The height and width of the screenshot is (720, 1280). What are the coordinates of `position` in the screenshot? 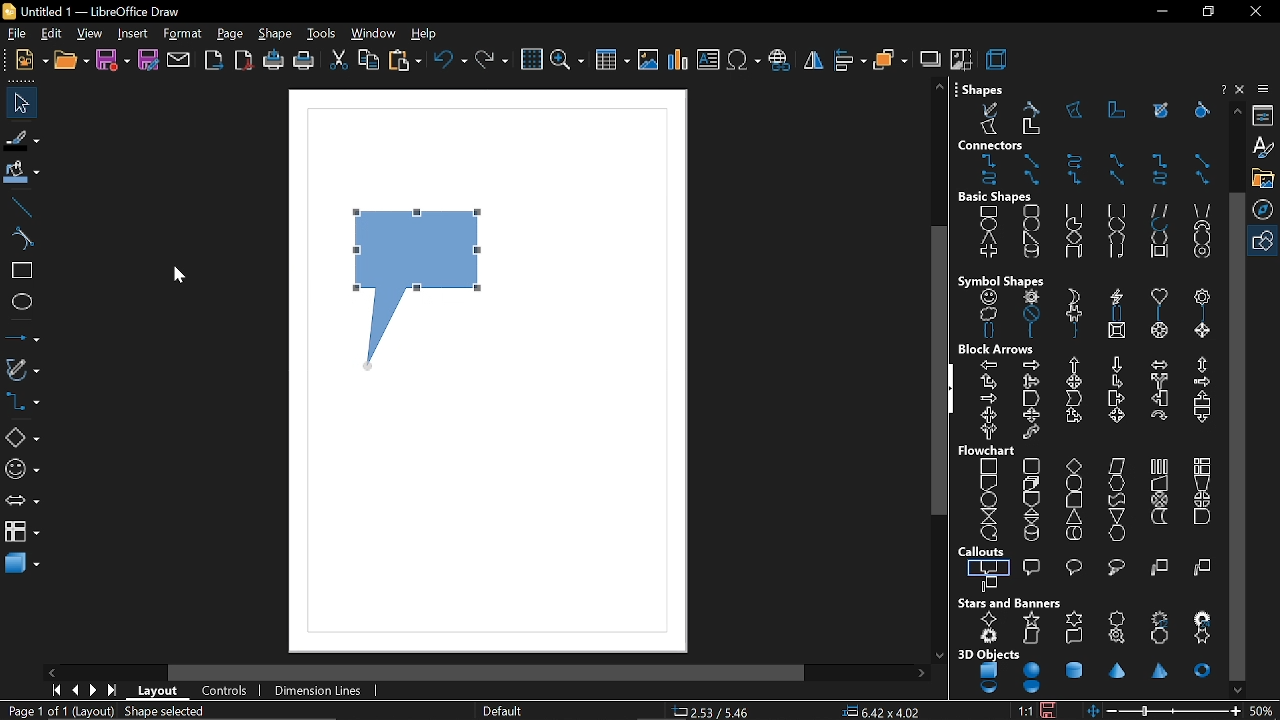 It's located at (881, 712).